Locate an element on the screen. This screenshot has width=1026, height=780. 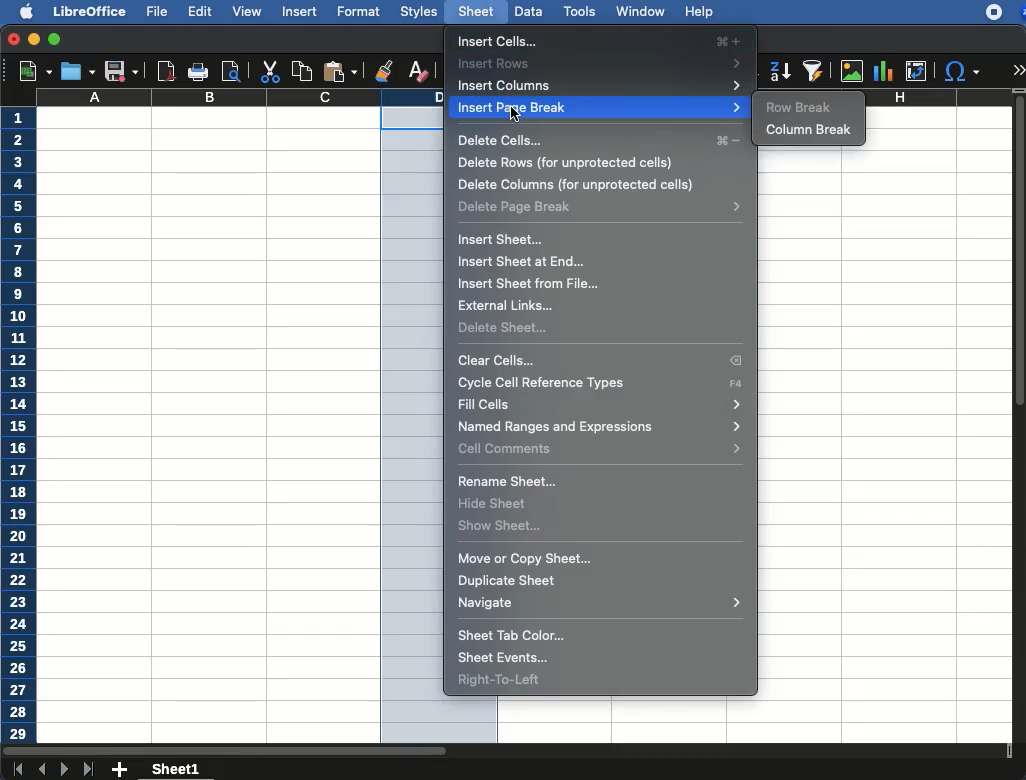
zoom extension is located at coordinates (1020, 12).